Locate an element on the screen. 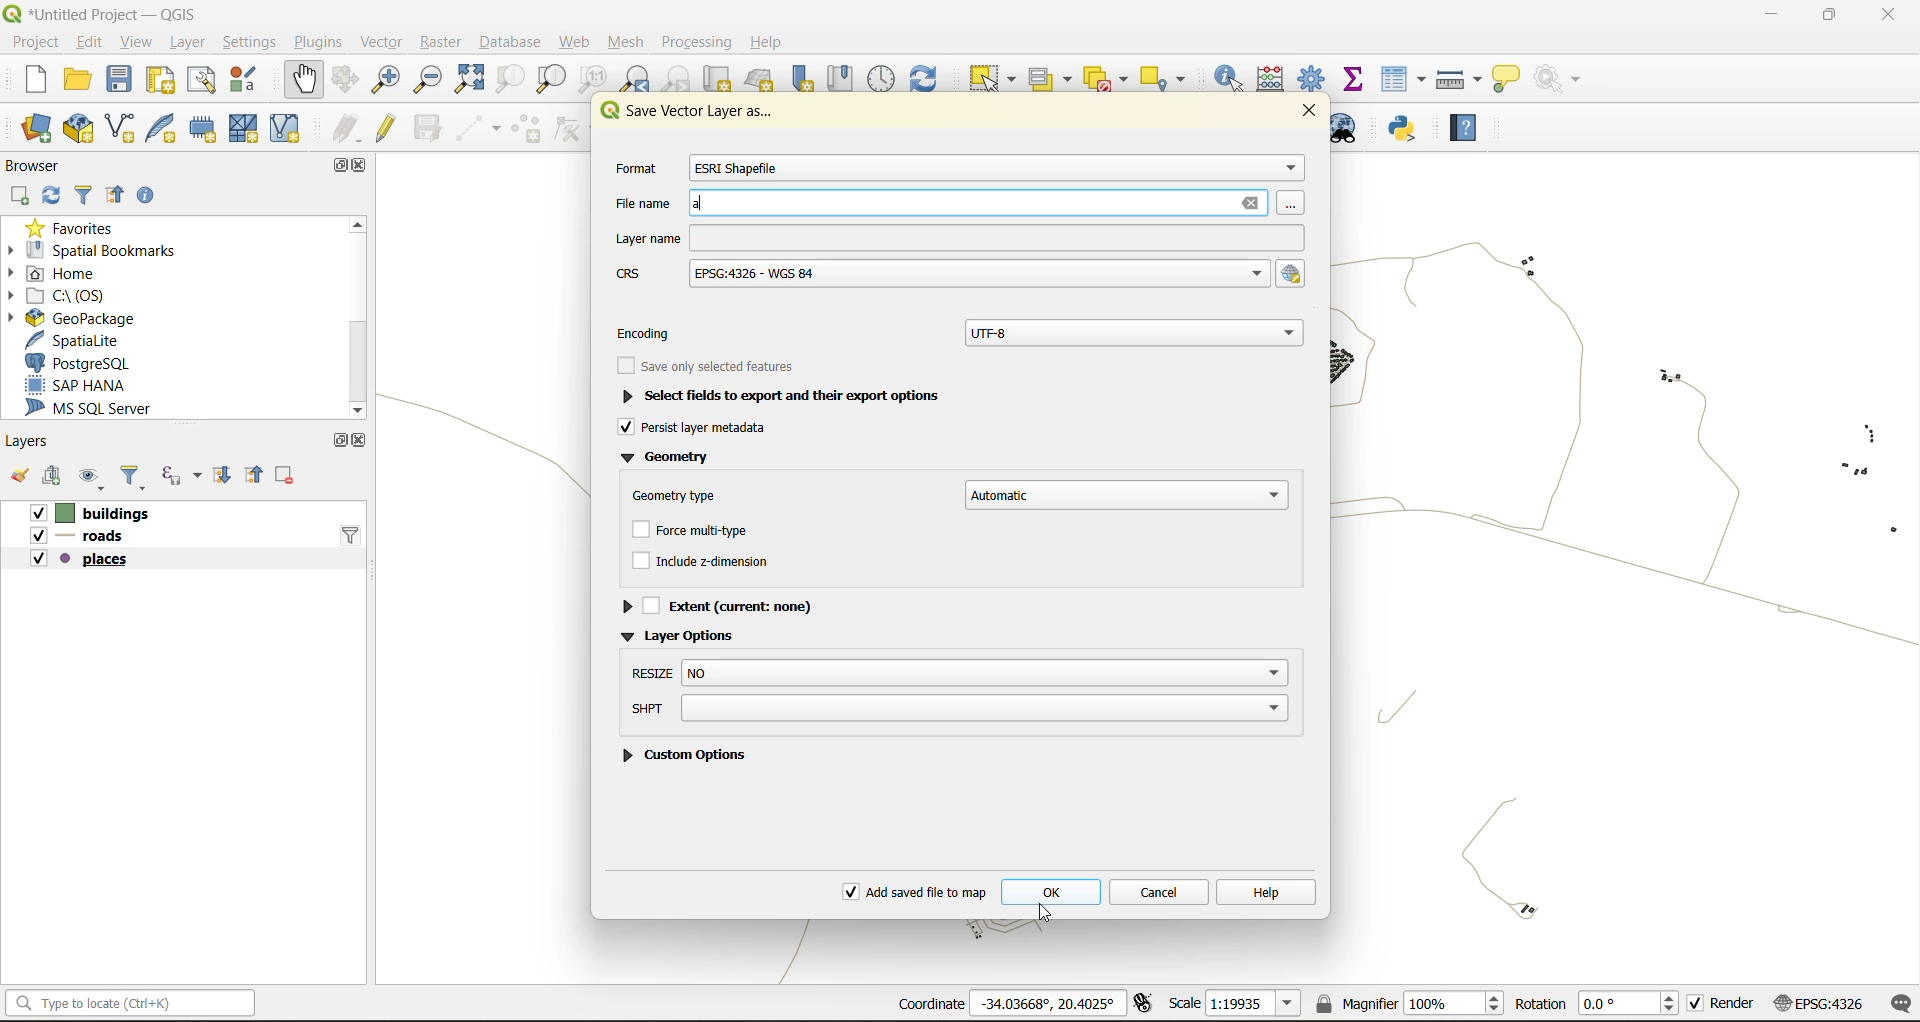  crs is located at coordinates (1818, 1006).